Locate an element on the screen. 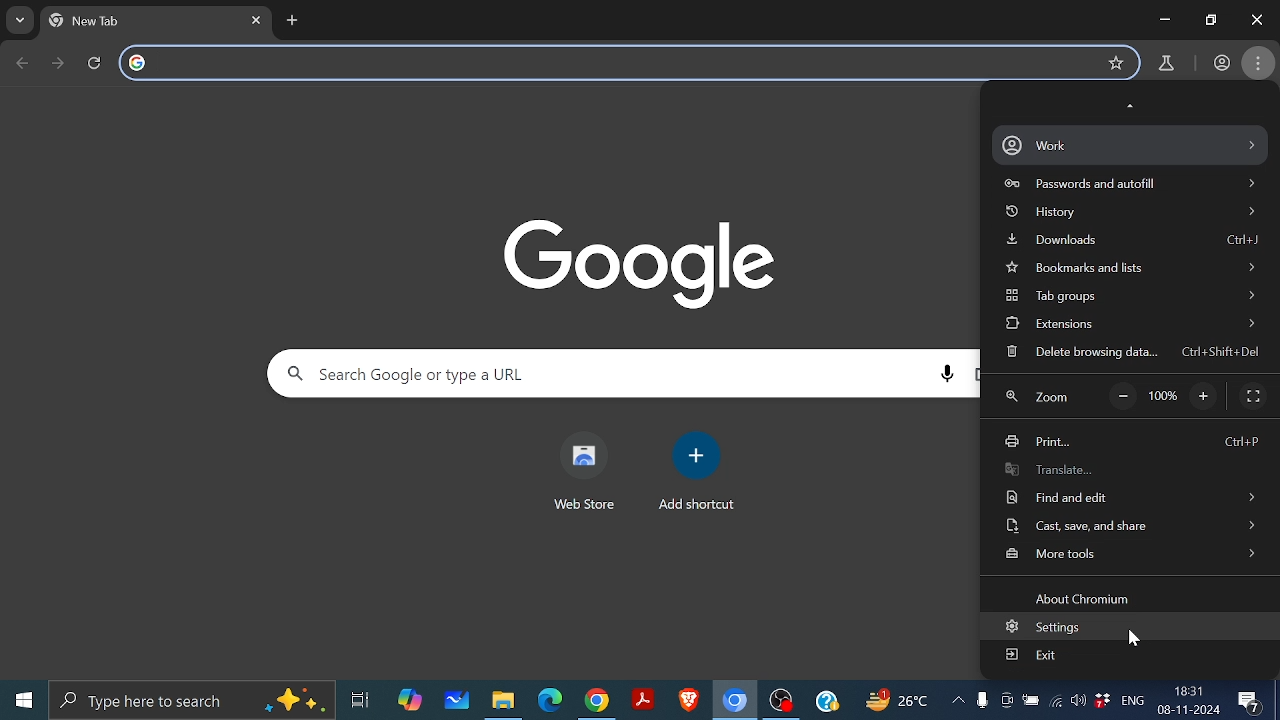 This screenshot has height=720, width=1280. windows menu is located at coordinates (22, 700).